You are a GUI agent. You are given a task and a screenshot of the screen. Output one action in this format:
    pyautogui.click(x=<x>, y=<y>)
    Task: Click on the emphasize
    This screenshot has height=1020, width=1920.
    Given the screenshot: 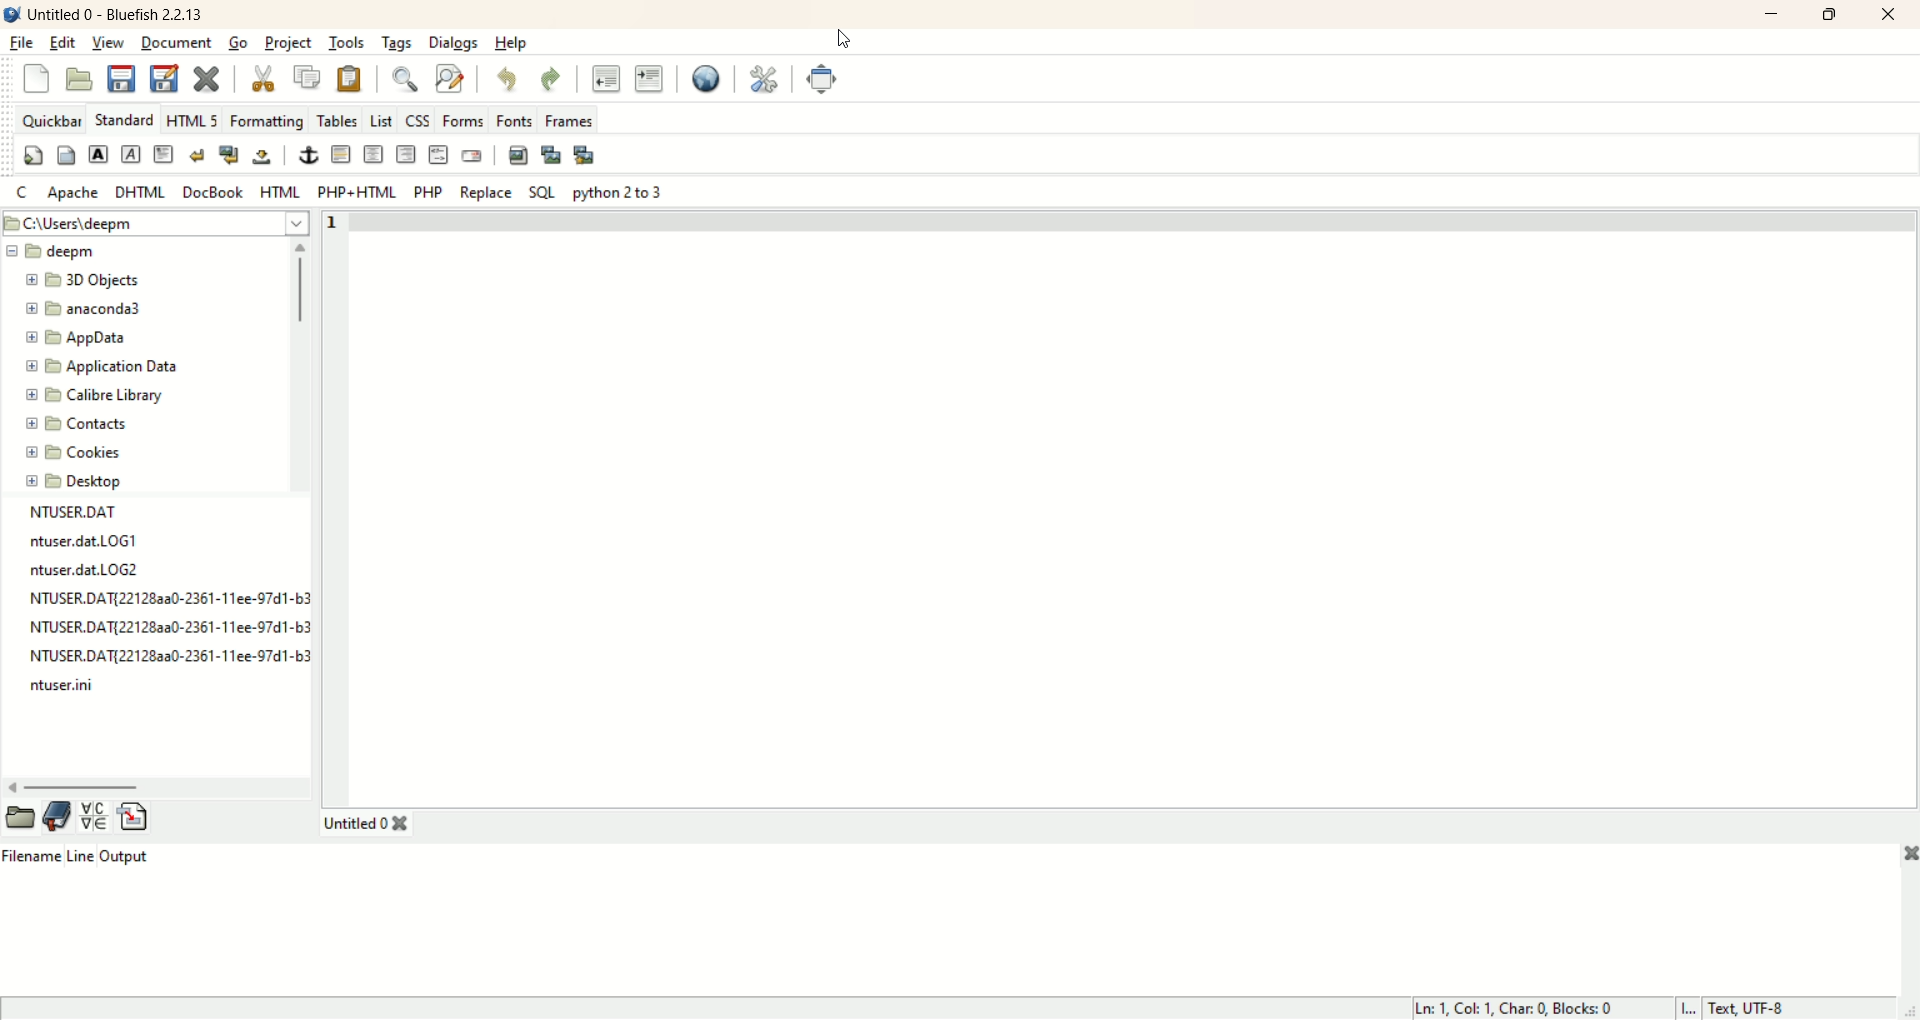 What is the action you would take?
    pyautogui.click(x=131, y=154)
    